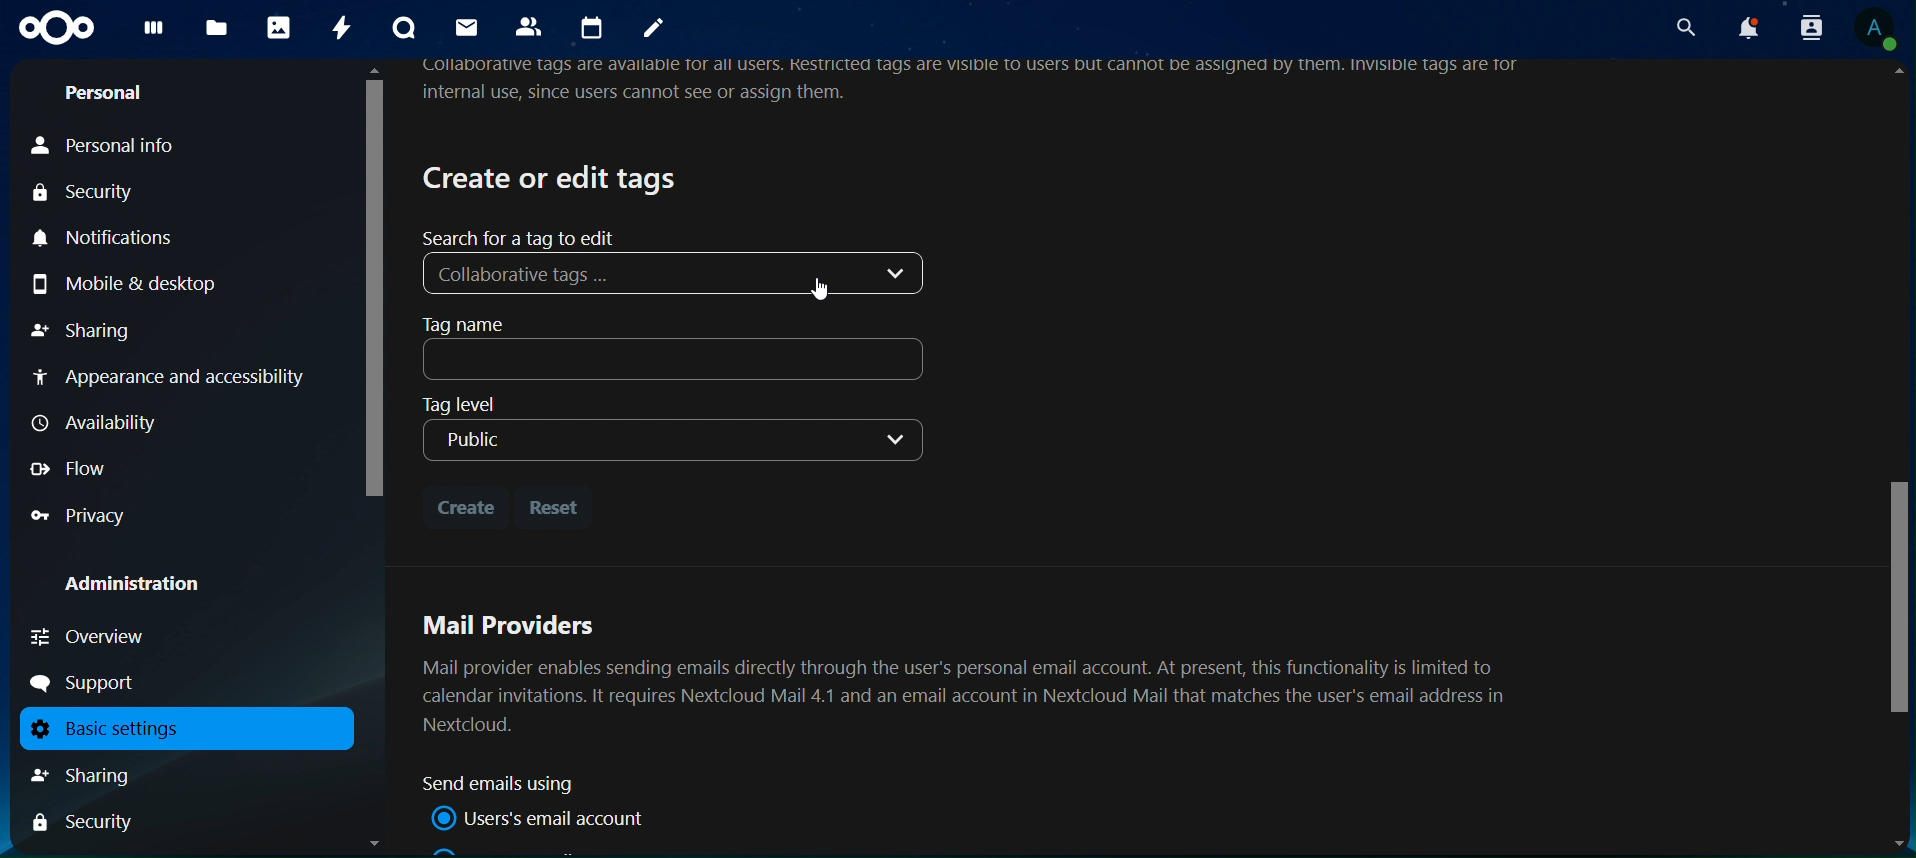 The width and height of the screenshot is (1916, 858). Describe the element at coordinates (678, 348) in the screenshot. I see `tag name` at that location.